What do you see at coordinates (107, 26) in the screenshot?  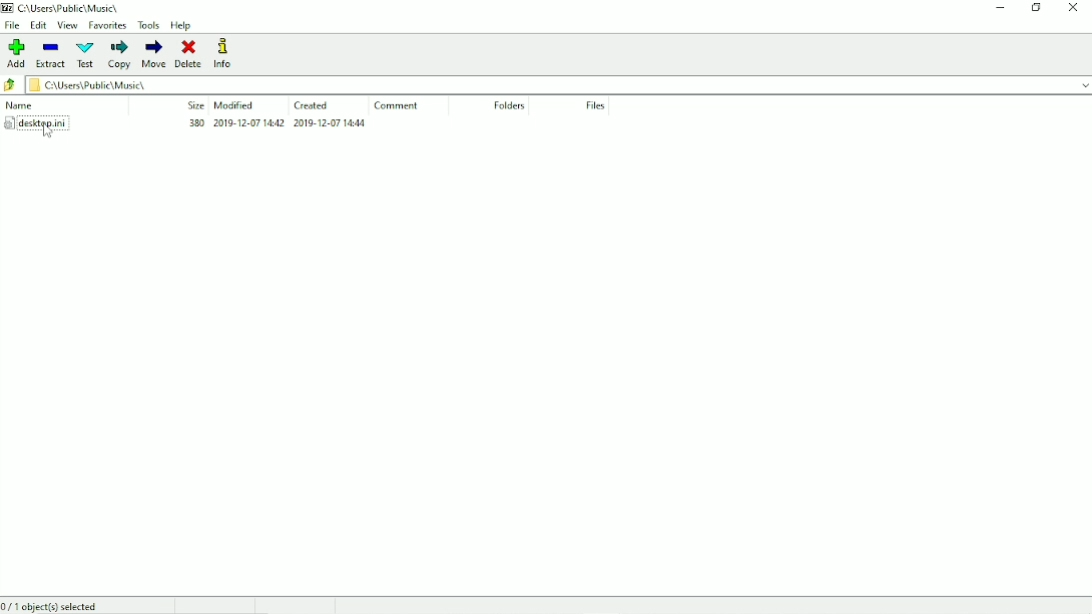 I see `Favorites` at bounding box center [107, 26].